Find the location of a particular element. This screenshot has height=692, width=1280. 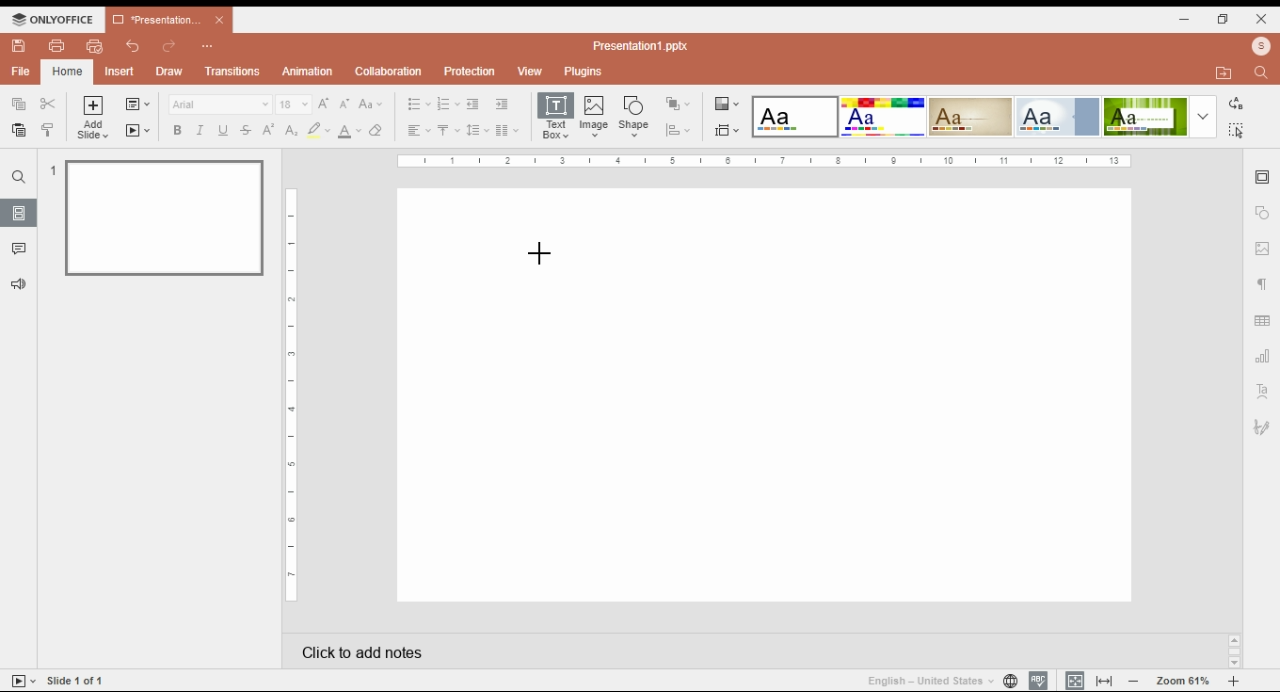

feedback and support is located at coordinates (17, 283).